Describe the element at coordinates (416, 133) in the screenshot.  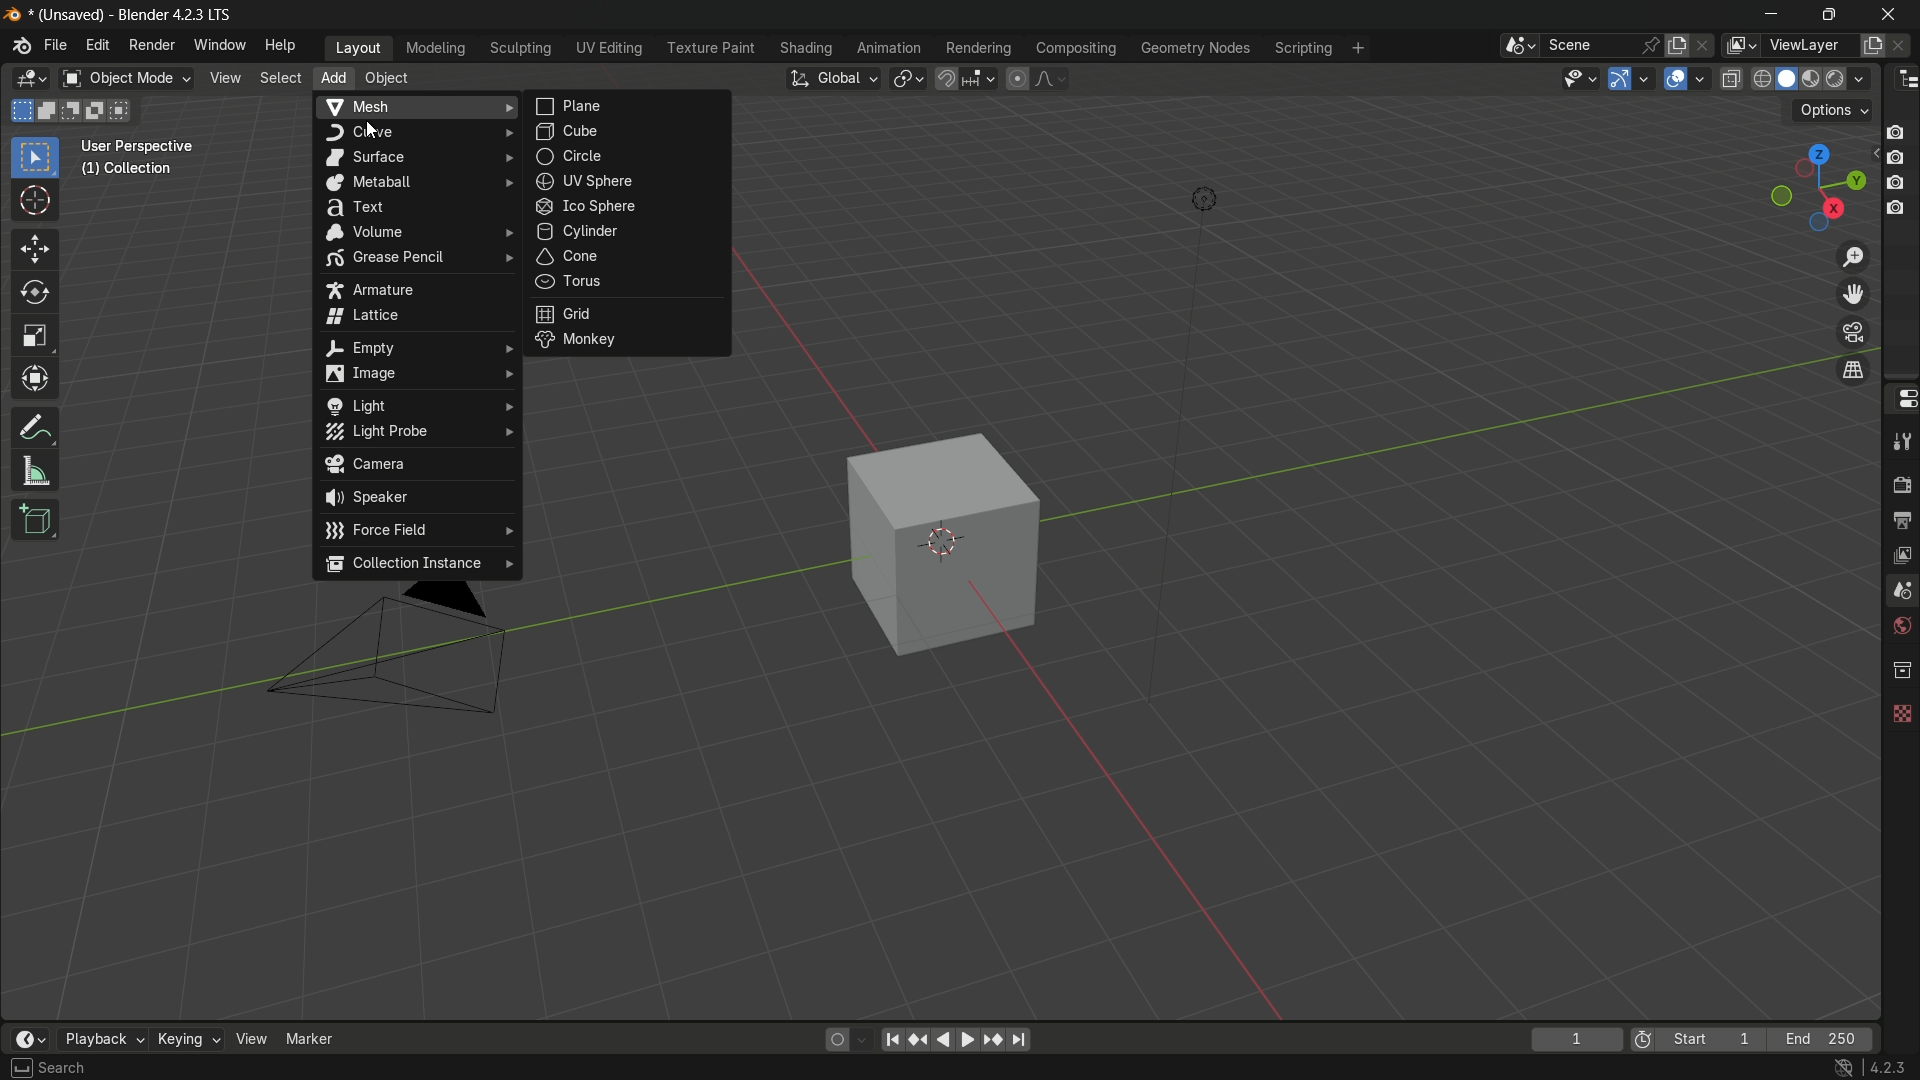
I see `curve` at that location.